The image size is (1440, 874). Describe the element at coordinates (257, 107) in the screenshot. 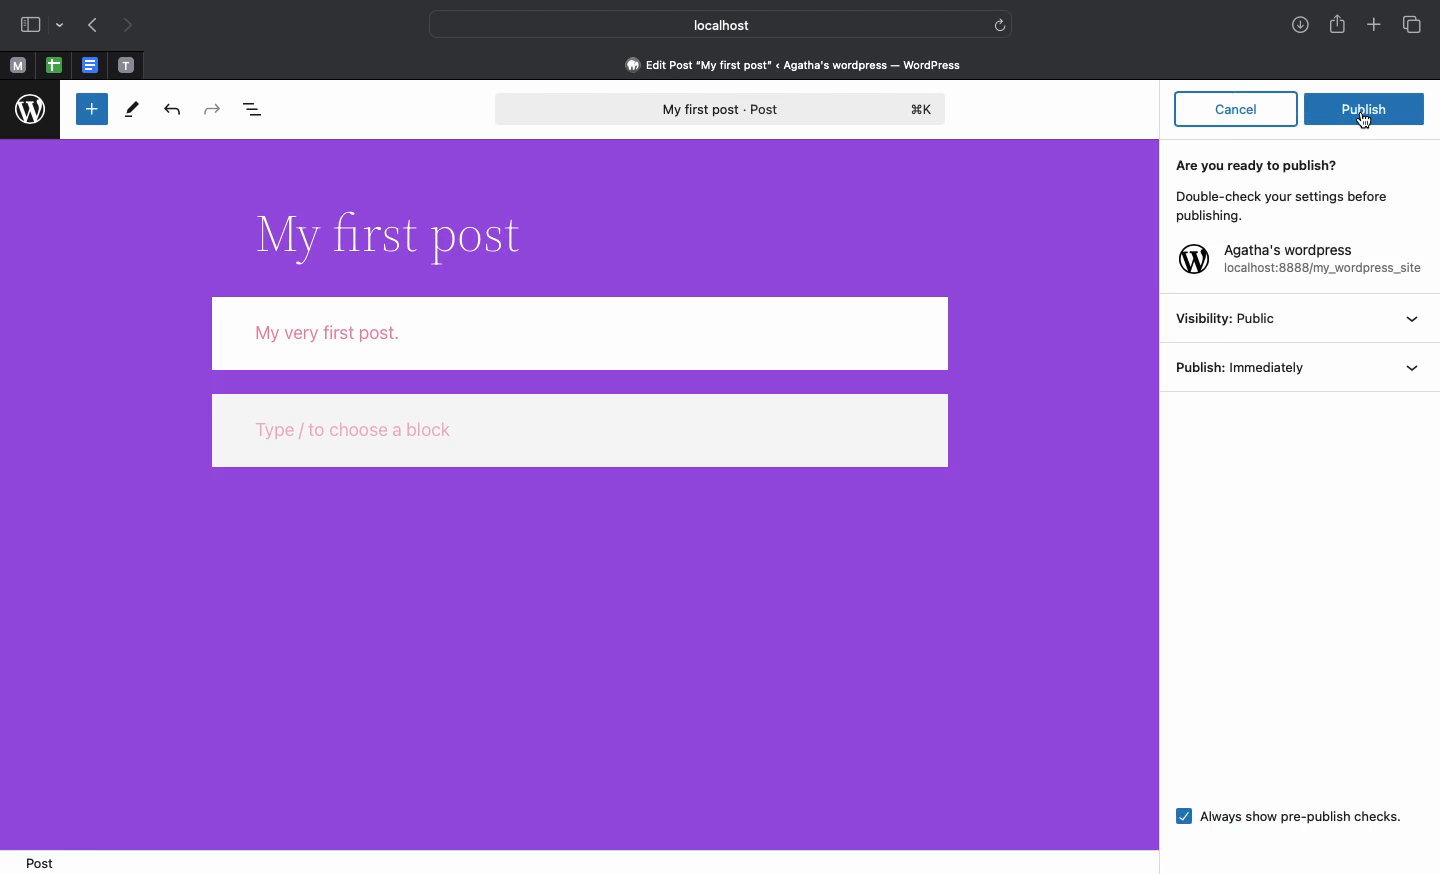

I see `Document overview` at that location.